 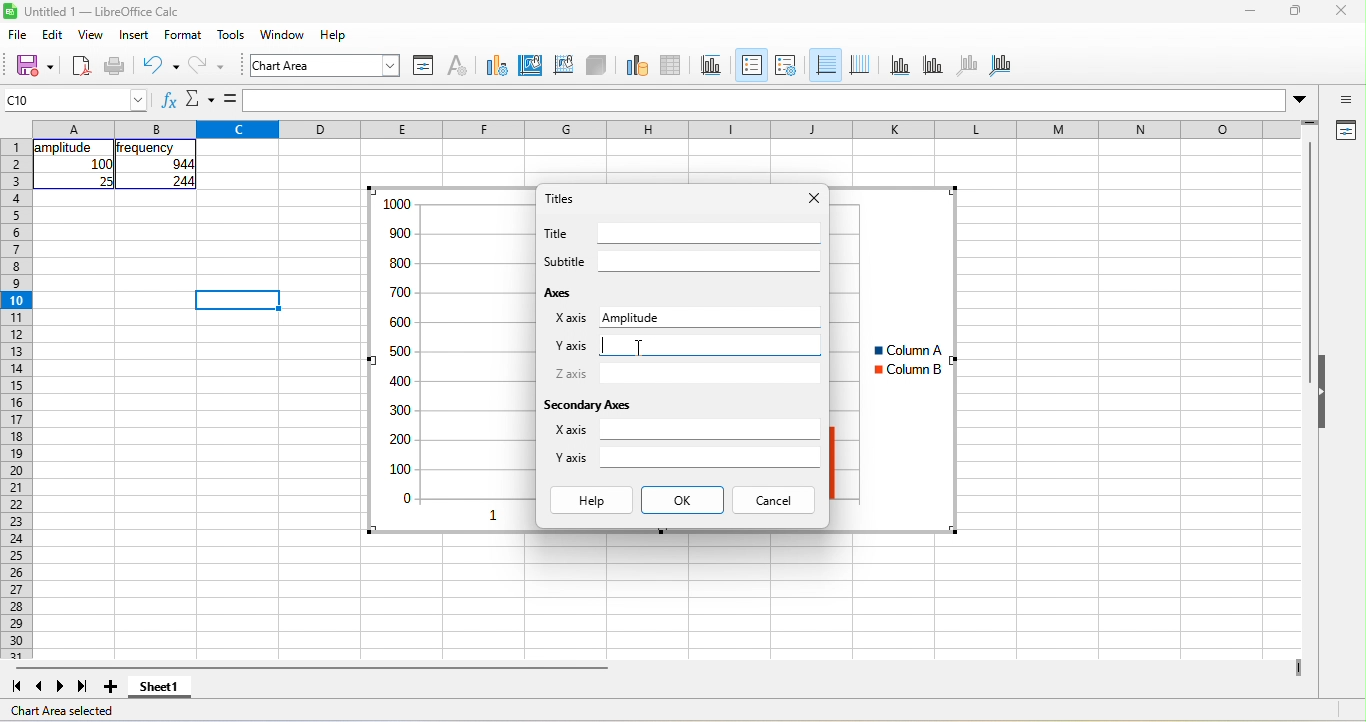 What do you see at coordinates (825, 65) in the screenshot?
I see `horizontal grids` at bounding box center [825, 65].